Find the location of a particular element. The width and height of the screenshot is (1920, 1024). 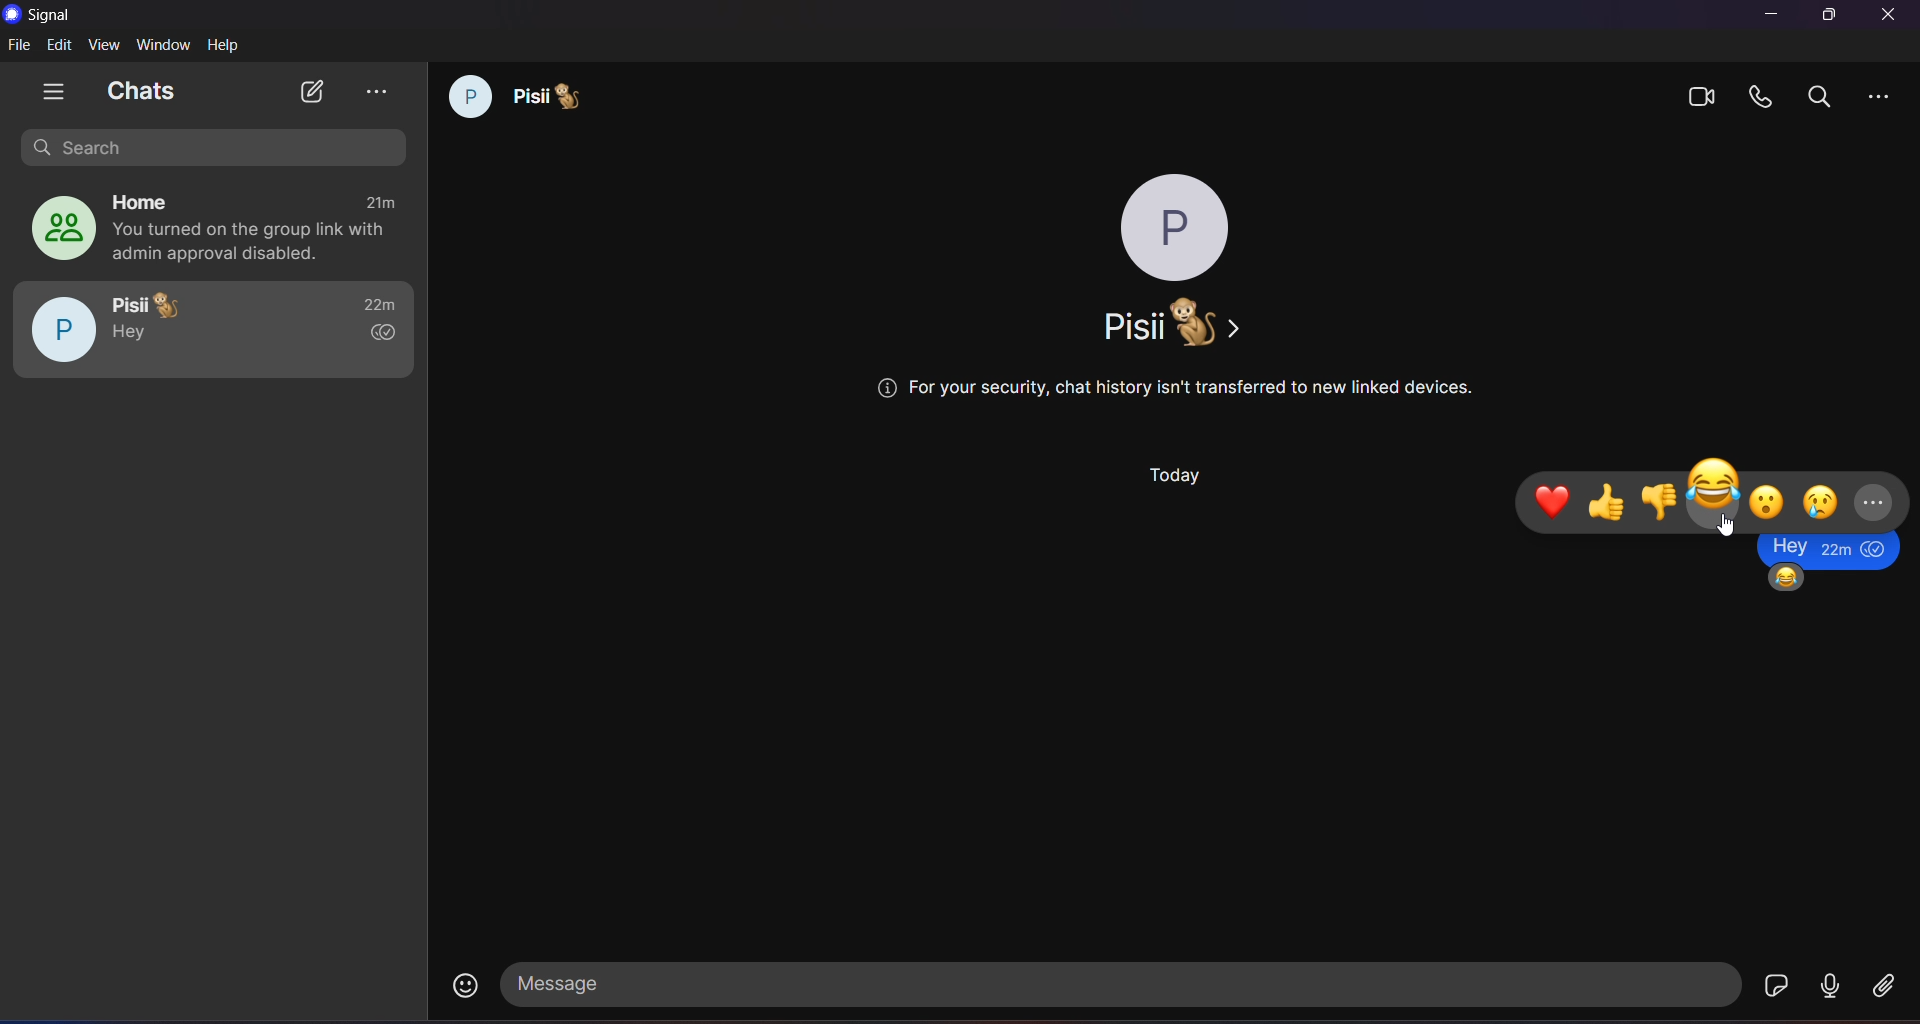

maximize is located at coordinates (1827, 15).